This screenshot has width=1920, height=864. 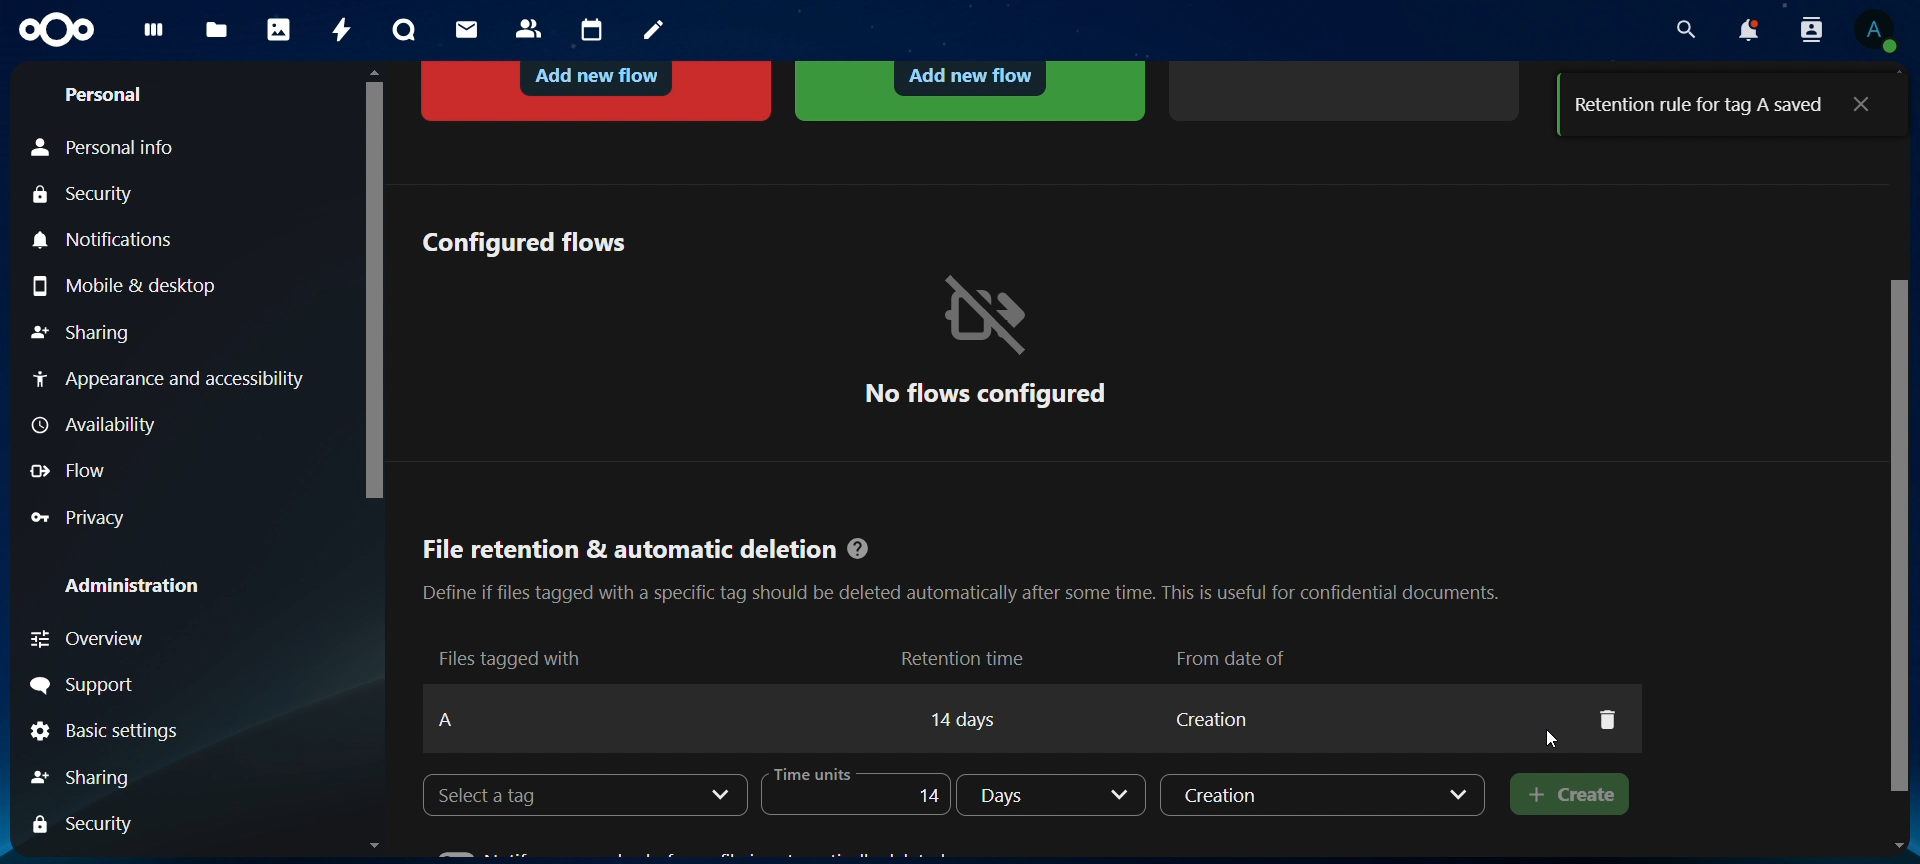 I want to click on time units, so click(x=864, y=790).